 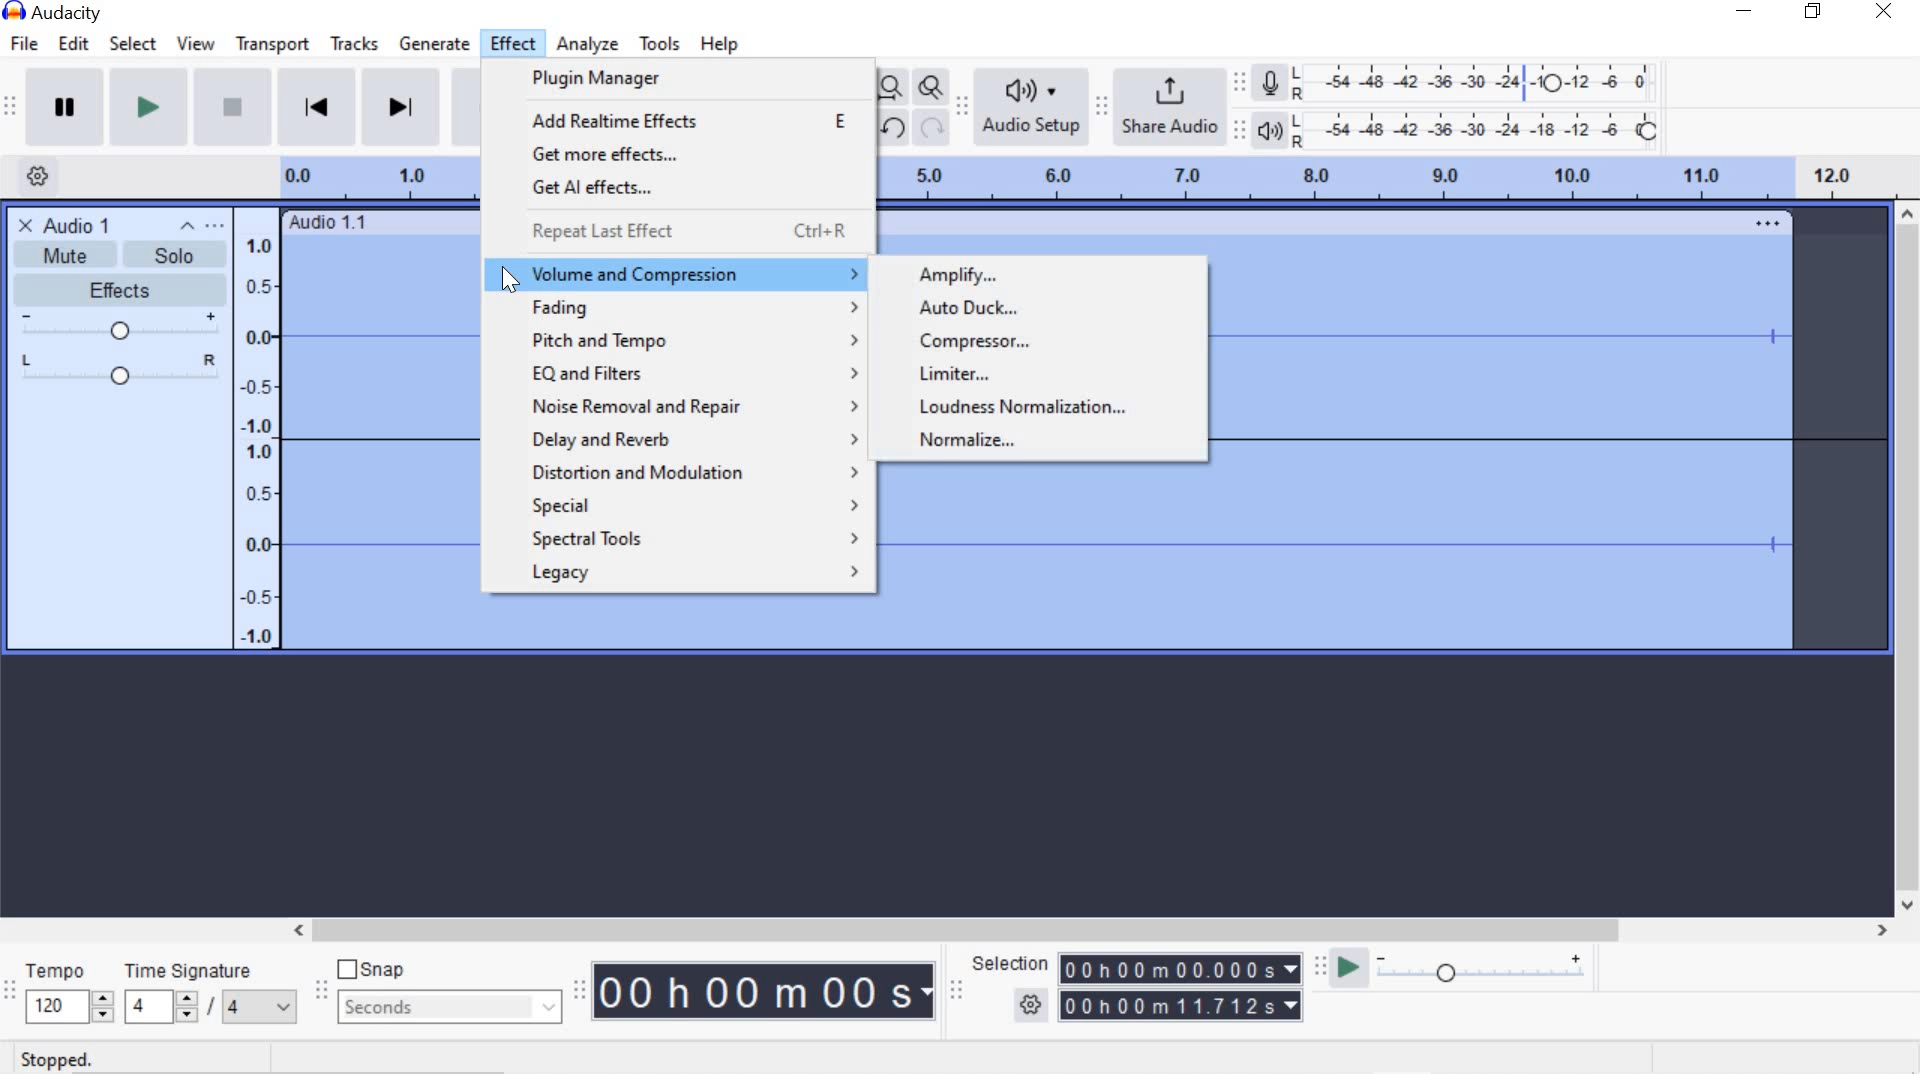 What do you see at coordinates (1482, 130) in the screenshot?
I see `Playback level` at bounding box center [1482, 130].